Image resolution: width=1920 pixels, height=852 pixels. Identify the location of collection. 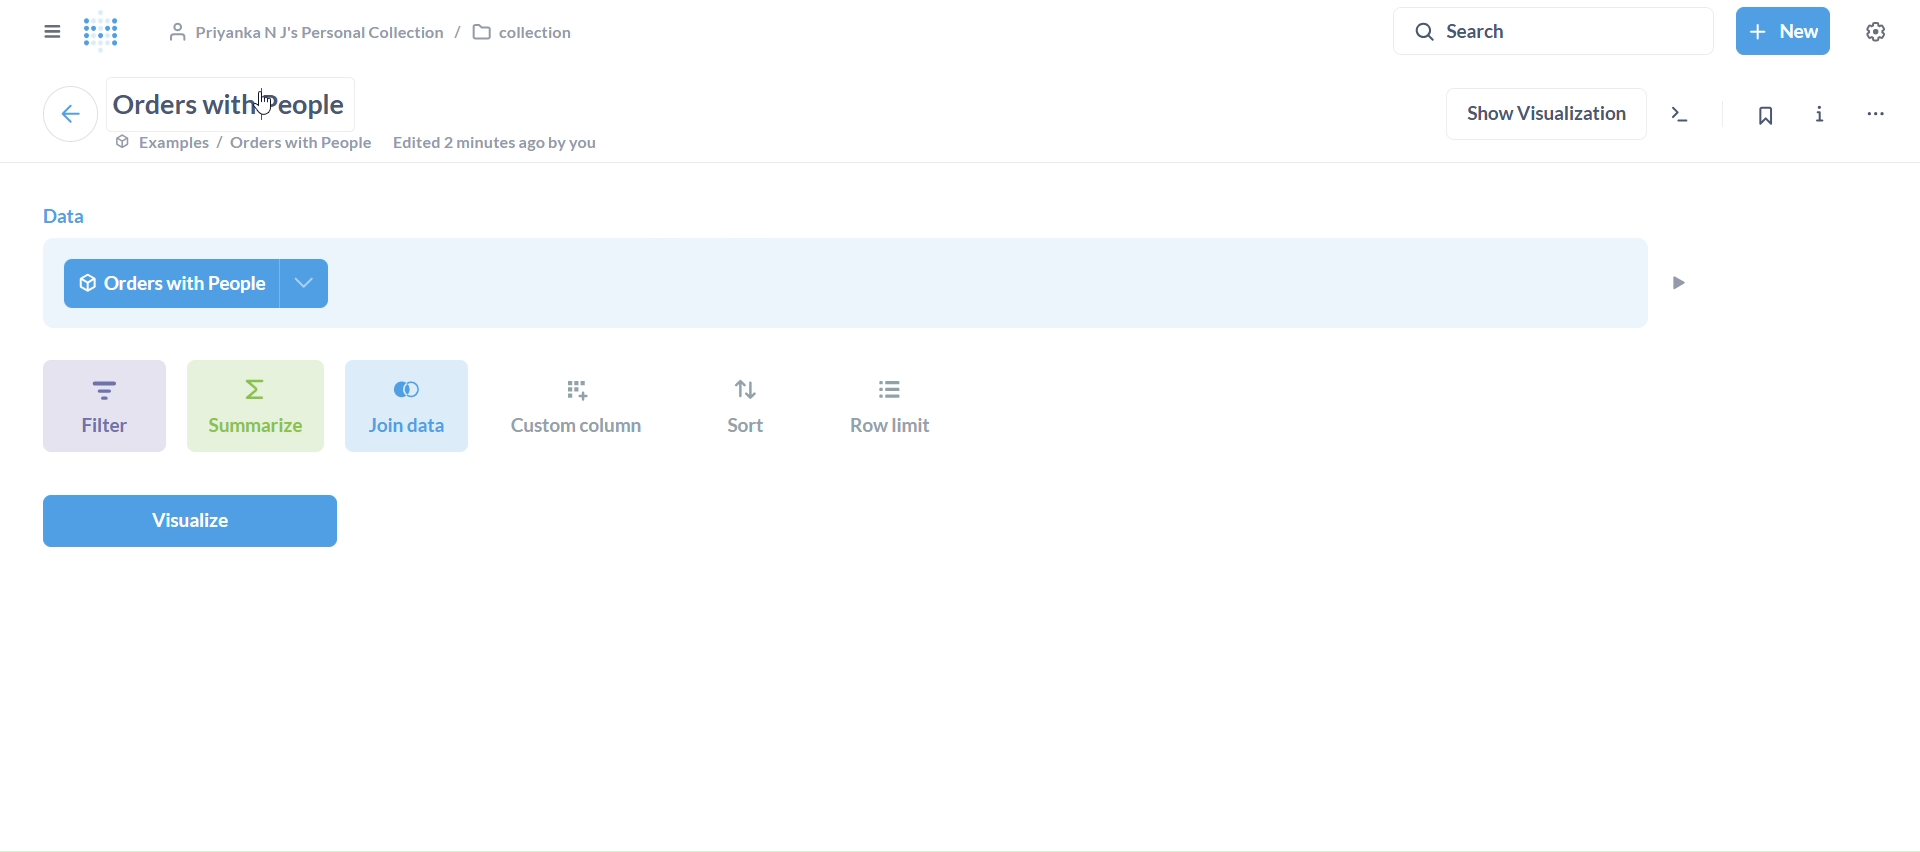
(369, 30).